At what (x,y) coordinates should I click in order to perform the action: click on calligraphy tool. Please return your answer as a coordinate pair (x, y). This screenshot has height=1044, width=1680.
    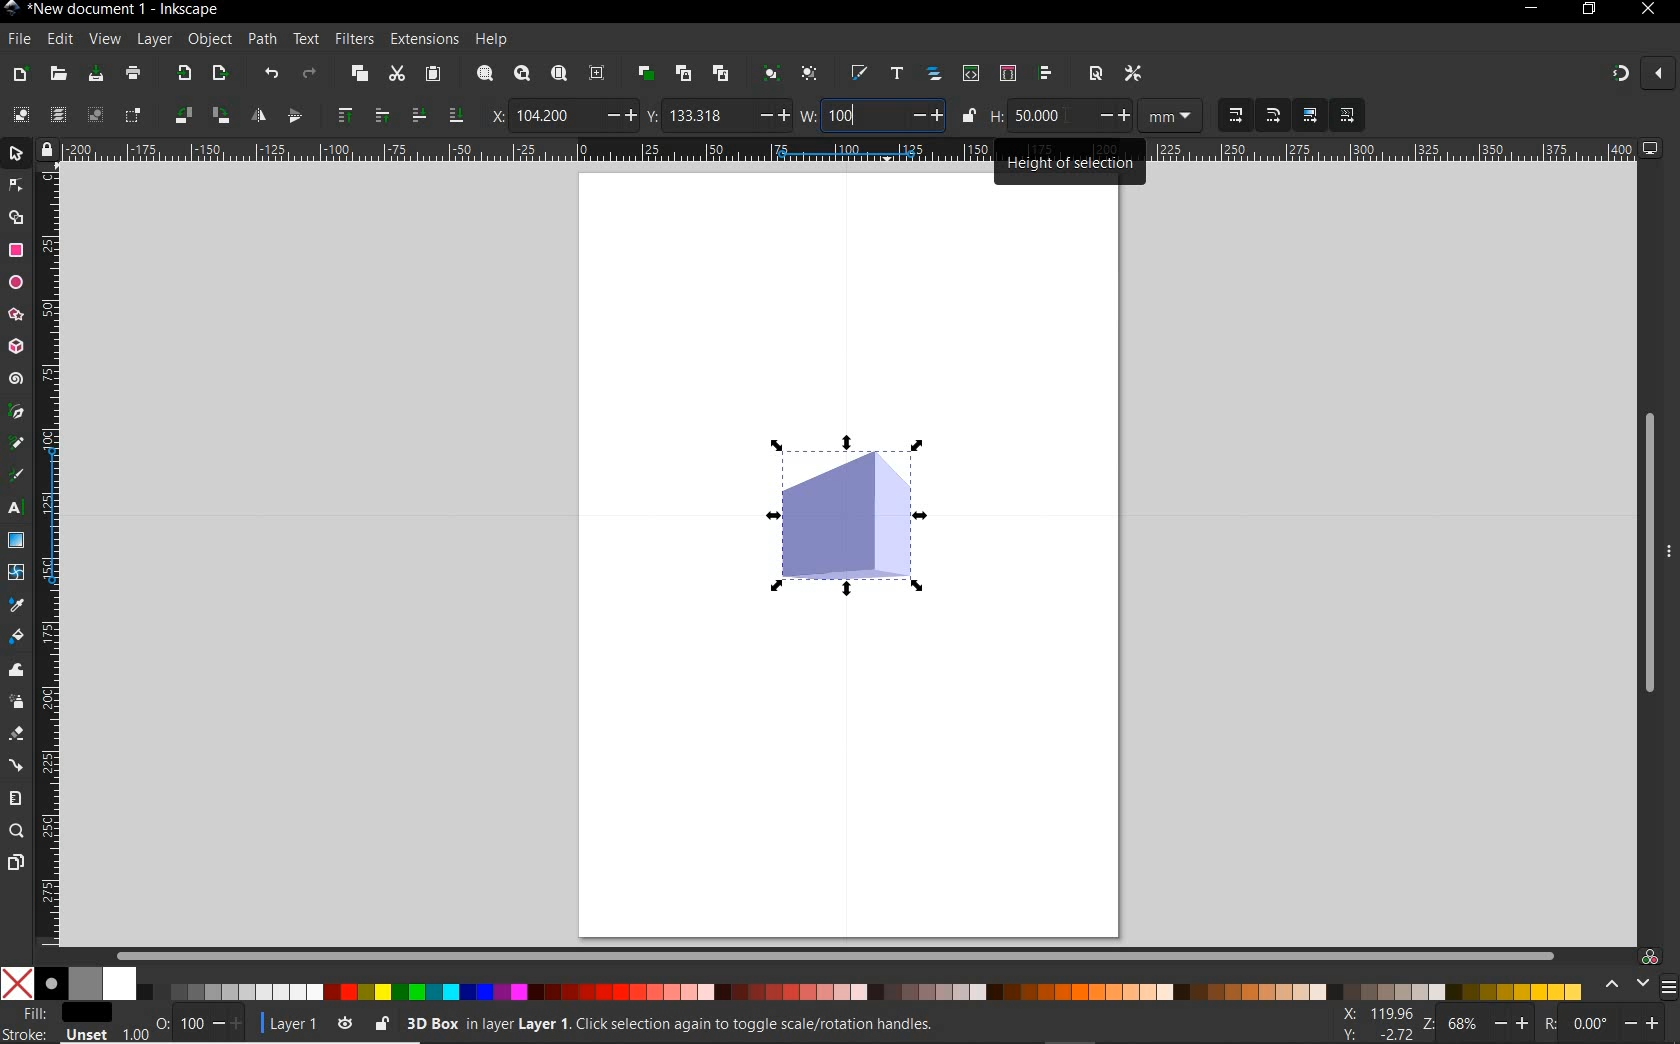
    Looking at the image, I should click on (16, 477).